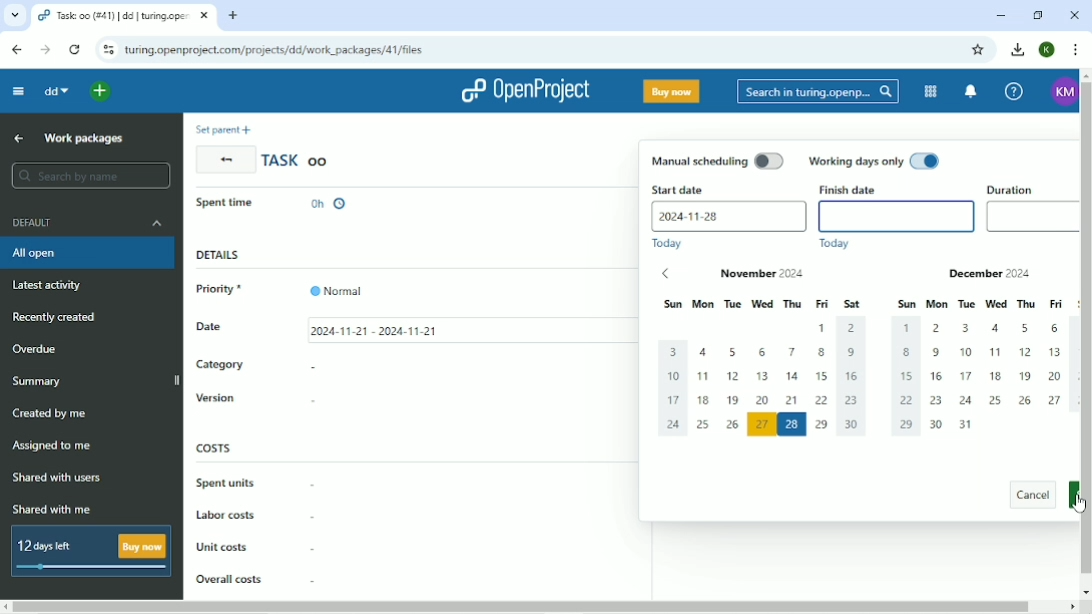 The width and height of the screenshot is (1092, 614). What do you see at coordinates (59, 318) in the screenshot?
I see `Recently created` at bounding box center [59, 318].